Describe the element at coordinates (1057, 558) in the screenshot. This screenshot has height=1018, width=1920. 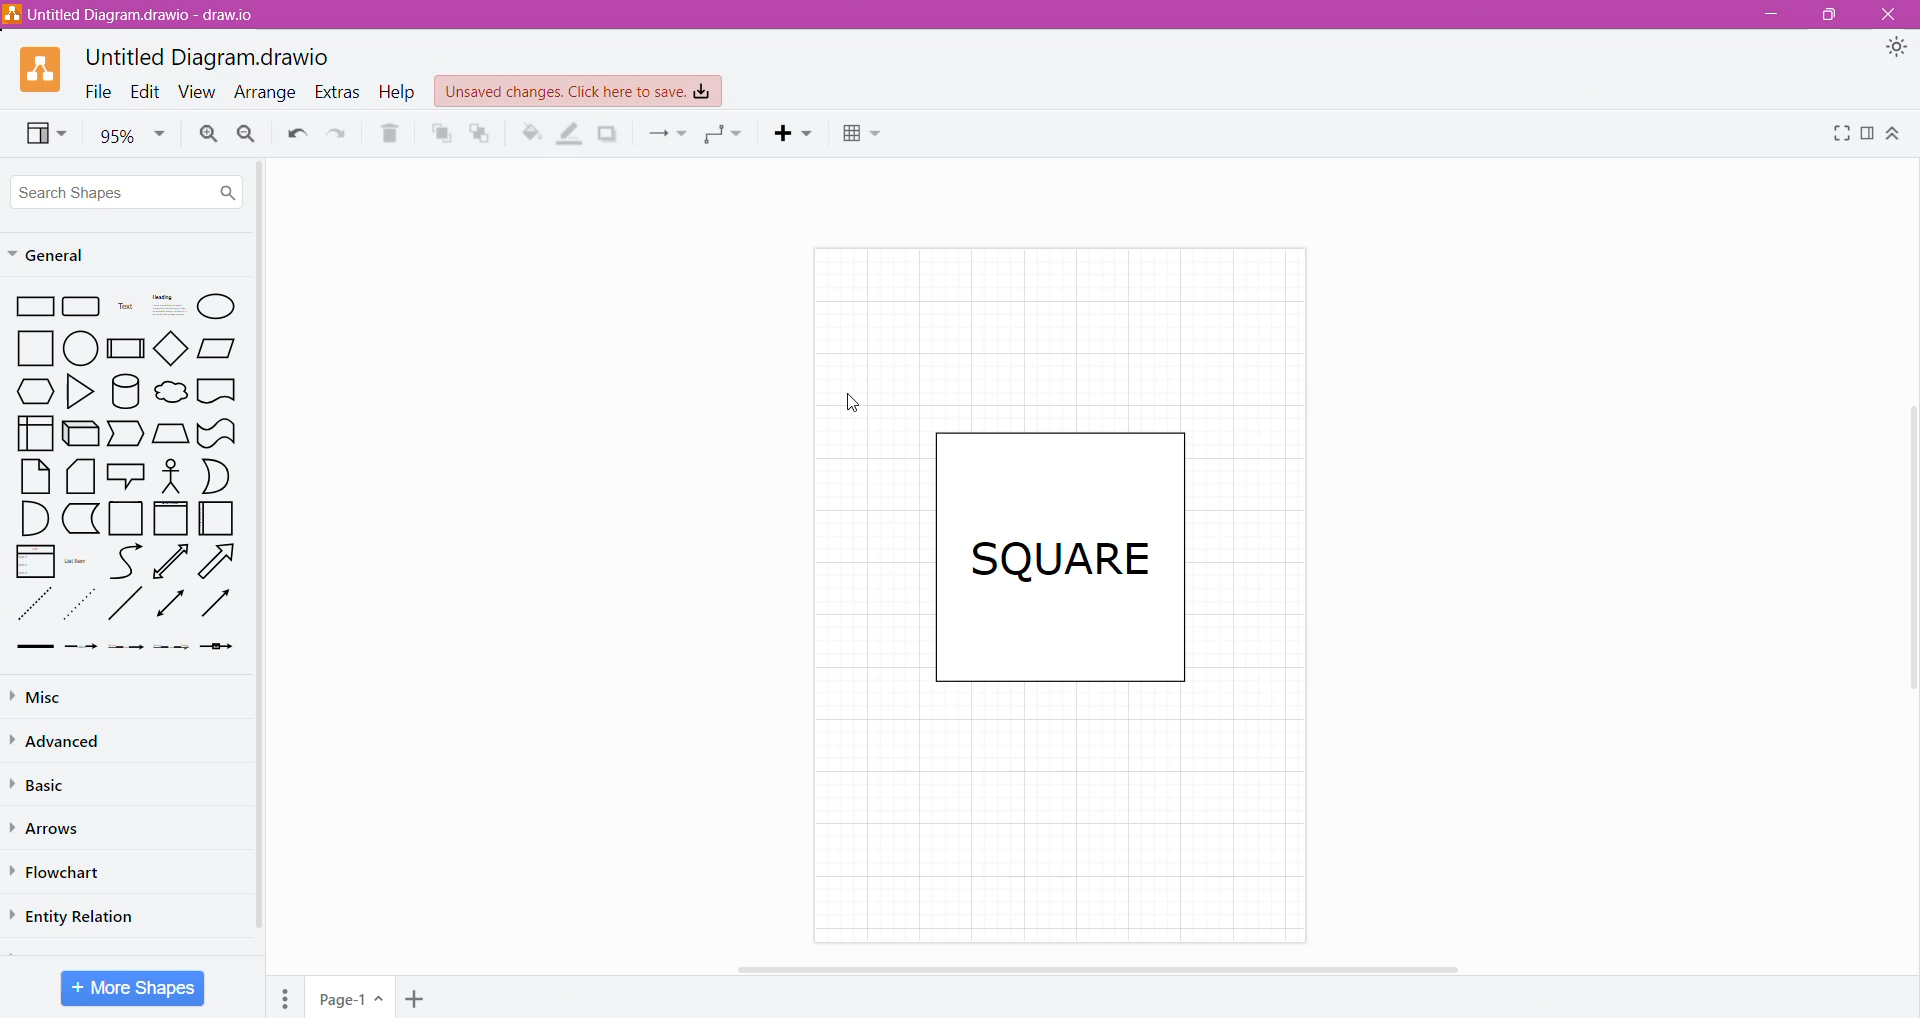
I see `Text Font Size changed` at that location.